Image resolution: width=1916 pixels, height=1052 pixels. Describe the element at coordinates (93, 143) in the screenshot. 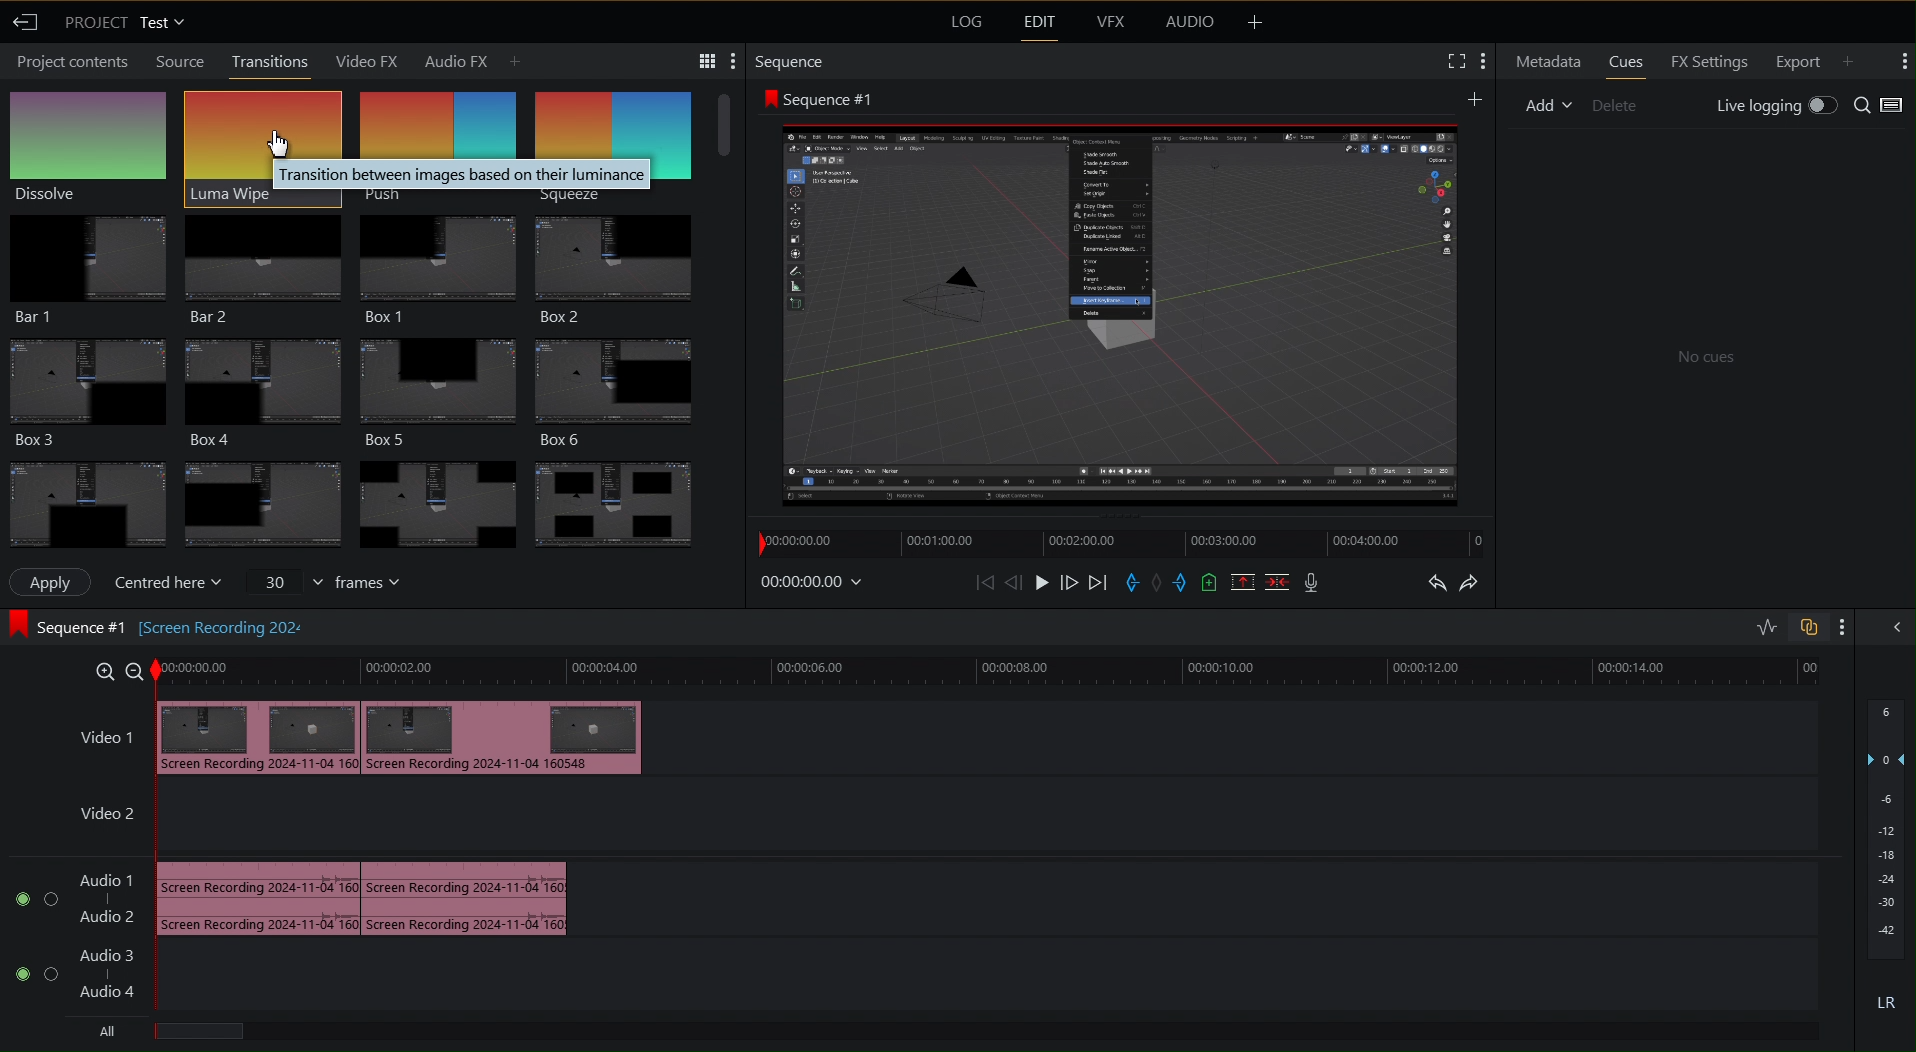

I see `Dissolve` at that location.